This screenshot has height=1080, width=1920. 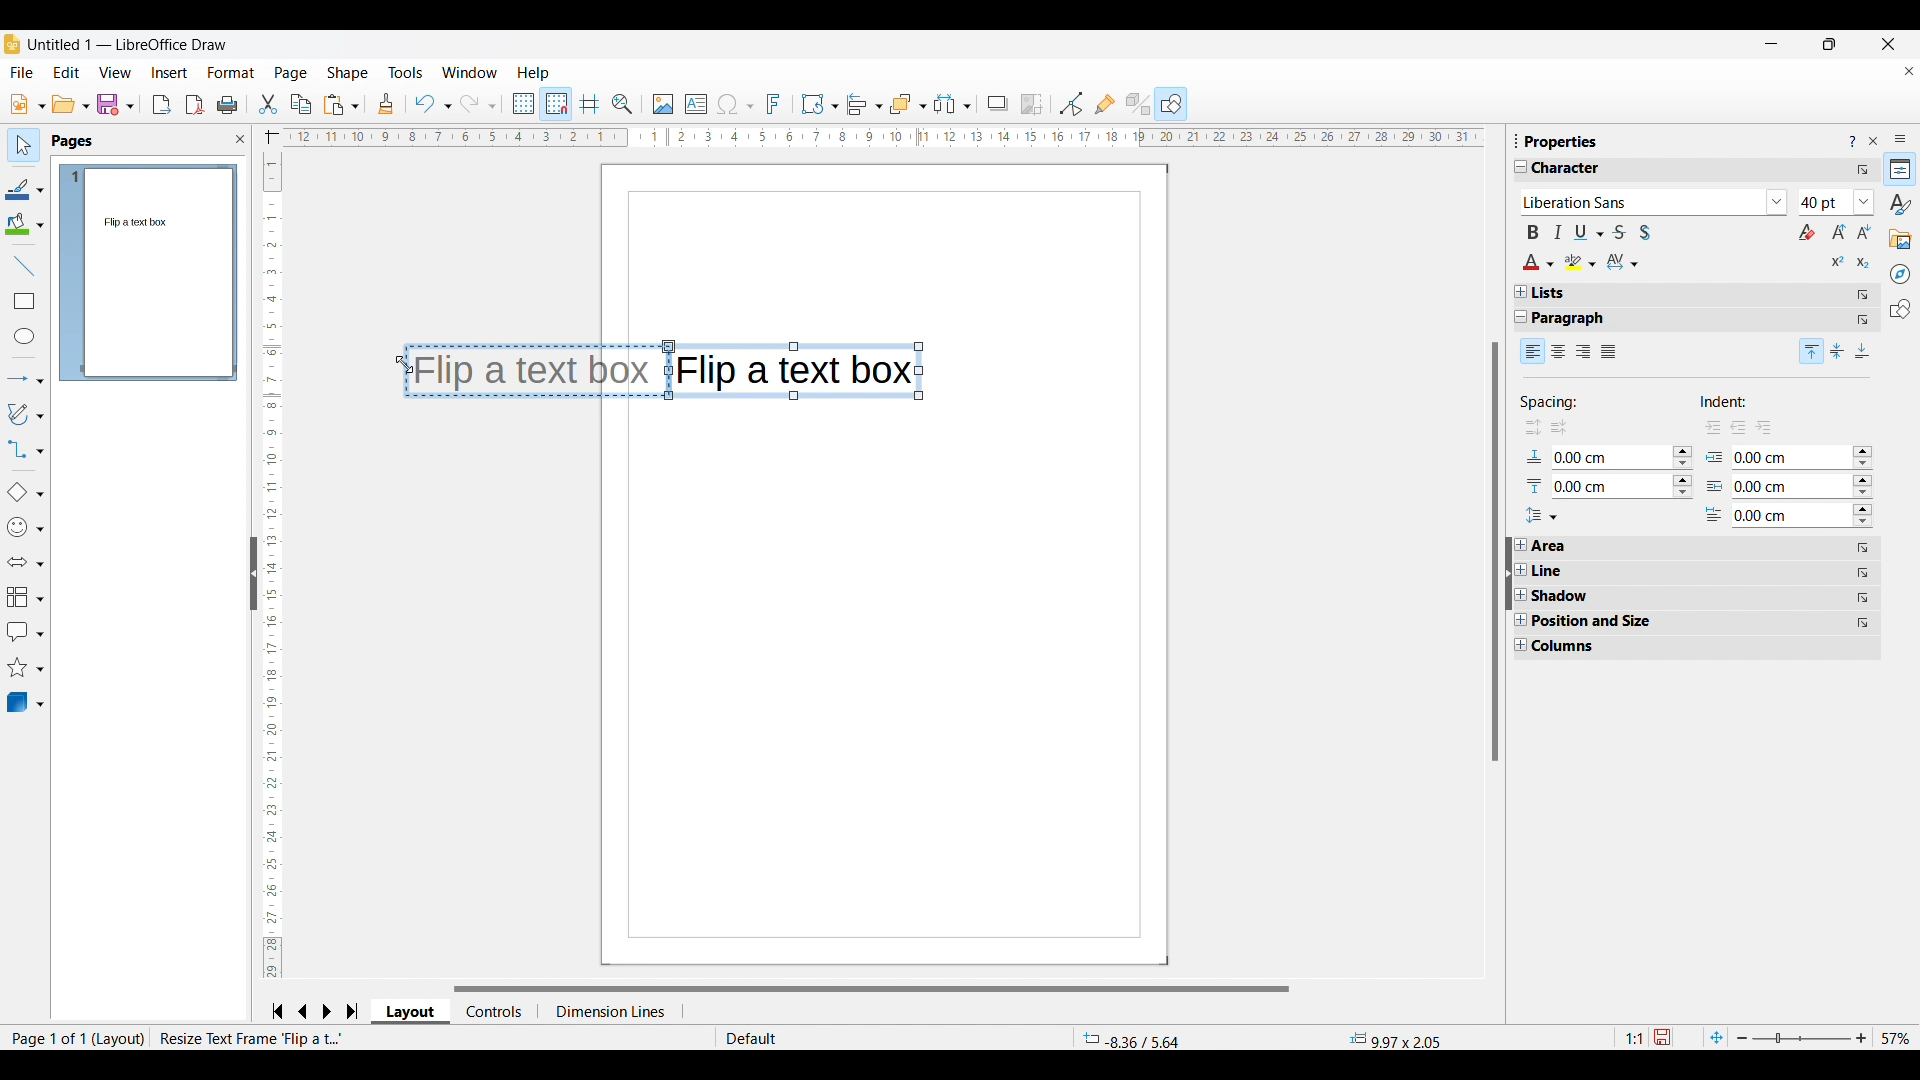 What do you see at coordinates (21, 72) in the screenshot?
I see `File menu` at bounding box center [21, 72].